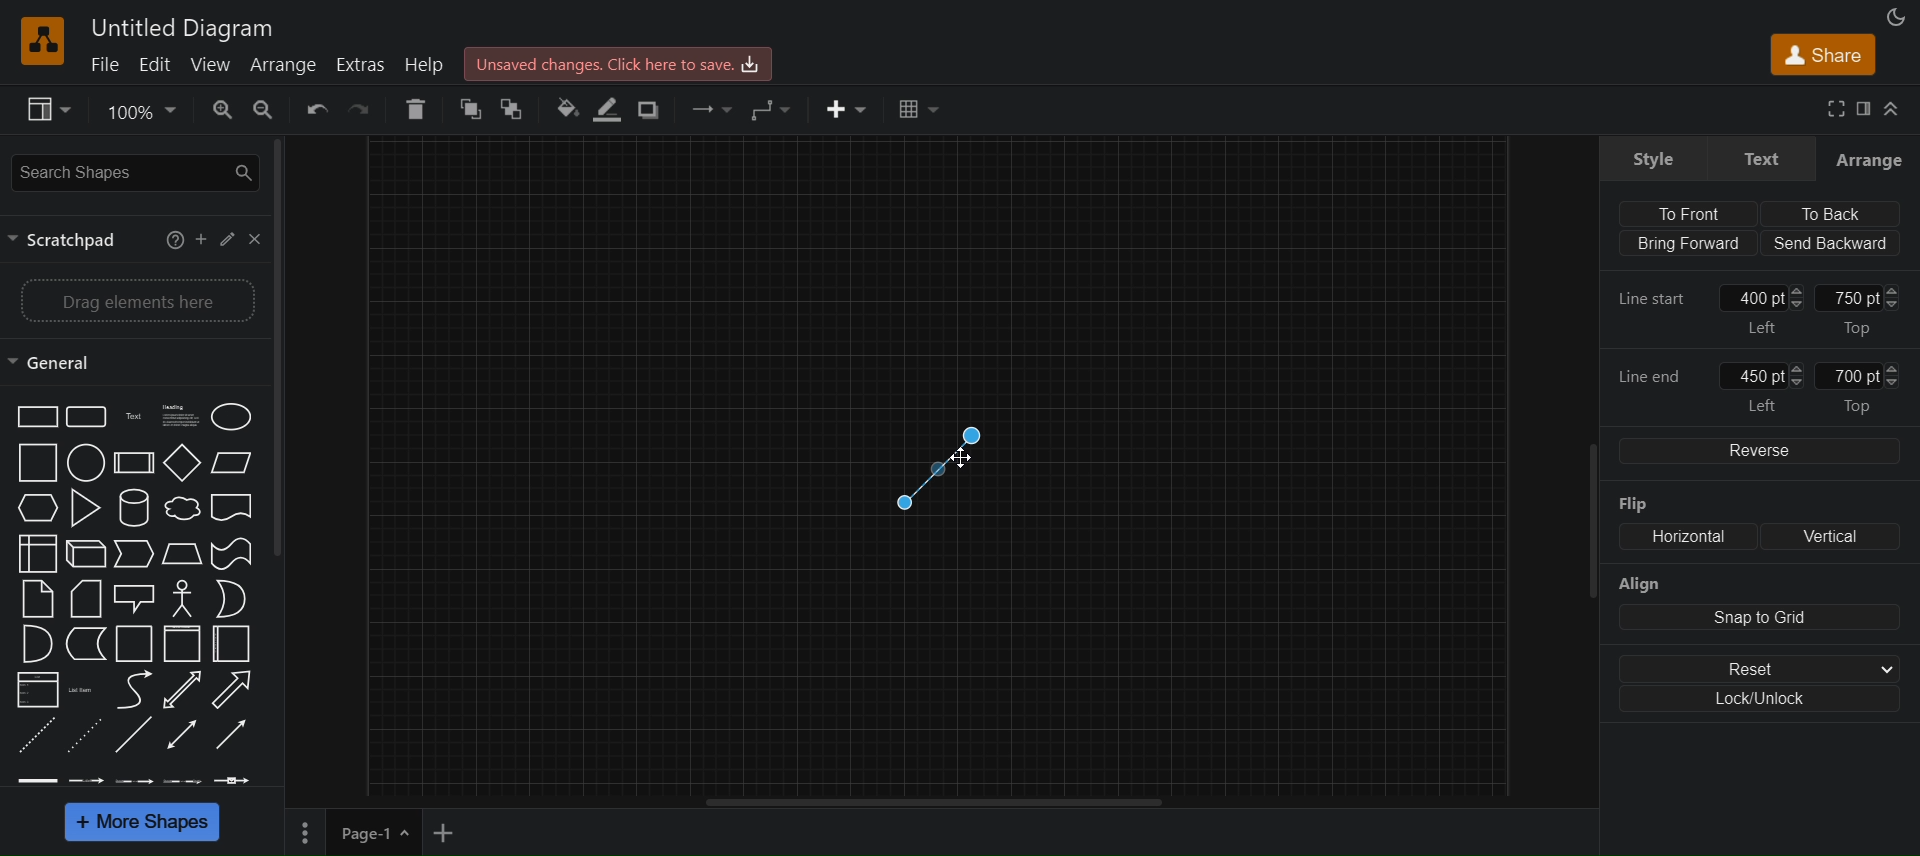  What do you see at coordinates (181, 643) in the screenshot?
I see `Vertical container` at bounding box center [181, 643].